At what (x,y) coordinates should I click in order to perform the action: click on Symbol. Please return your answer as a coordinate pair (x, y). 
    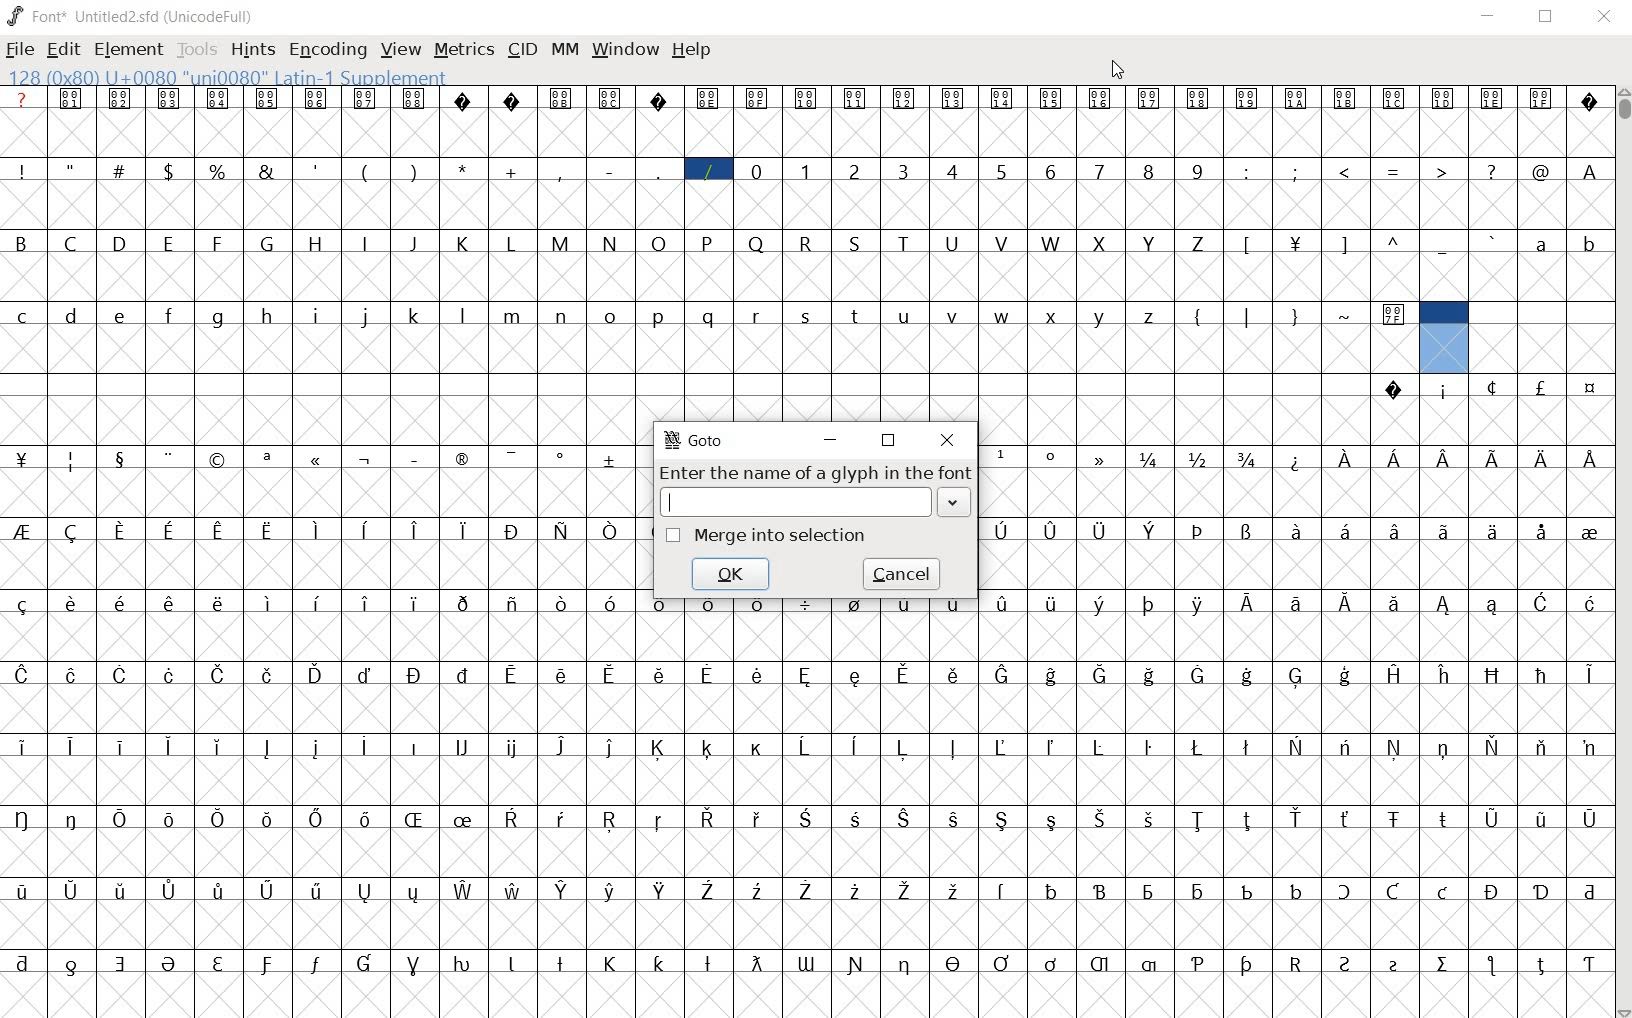
    Looking at the image, I should click on (20, 891).